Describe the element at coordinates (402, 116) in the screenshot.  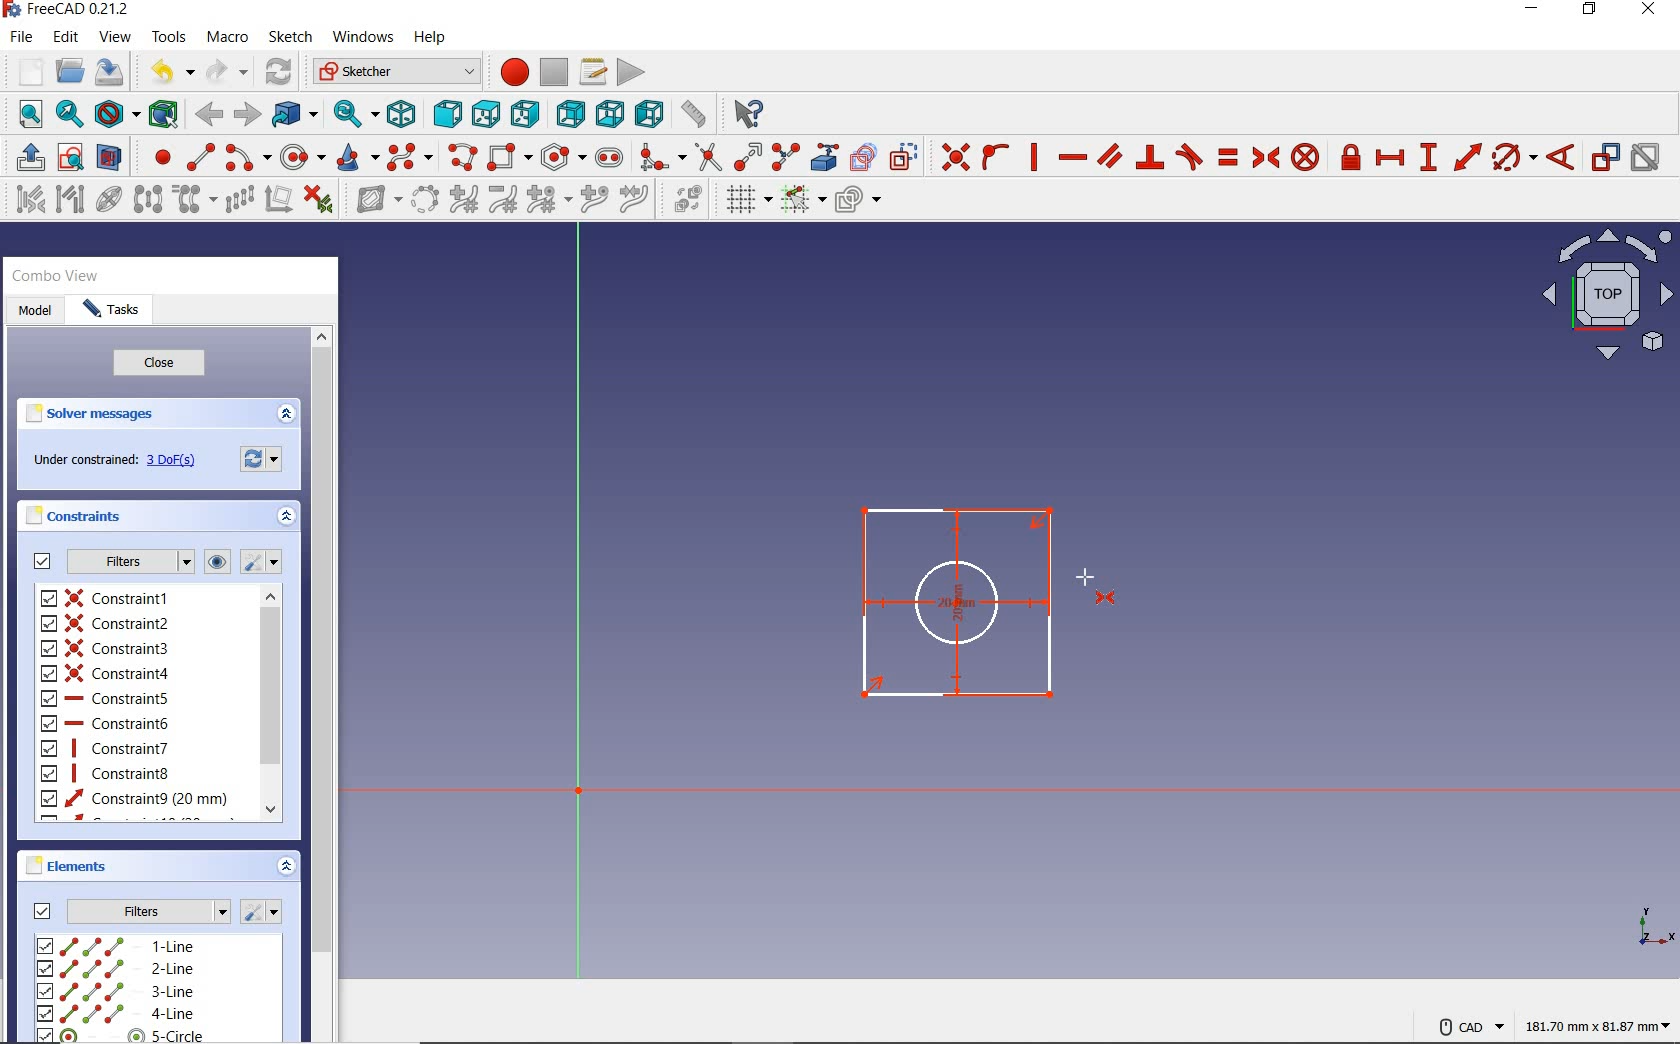
I see `isometric` at that location.